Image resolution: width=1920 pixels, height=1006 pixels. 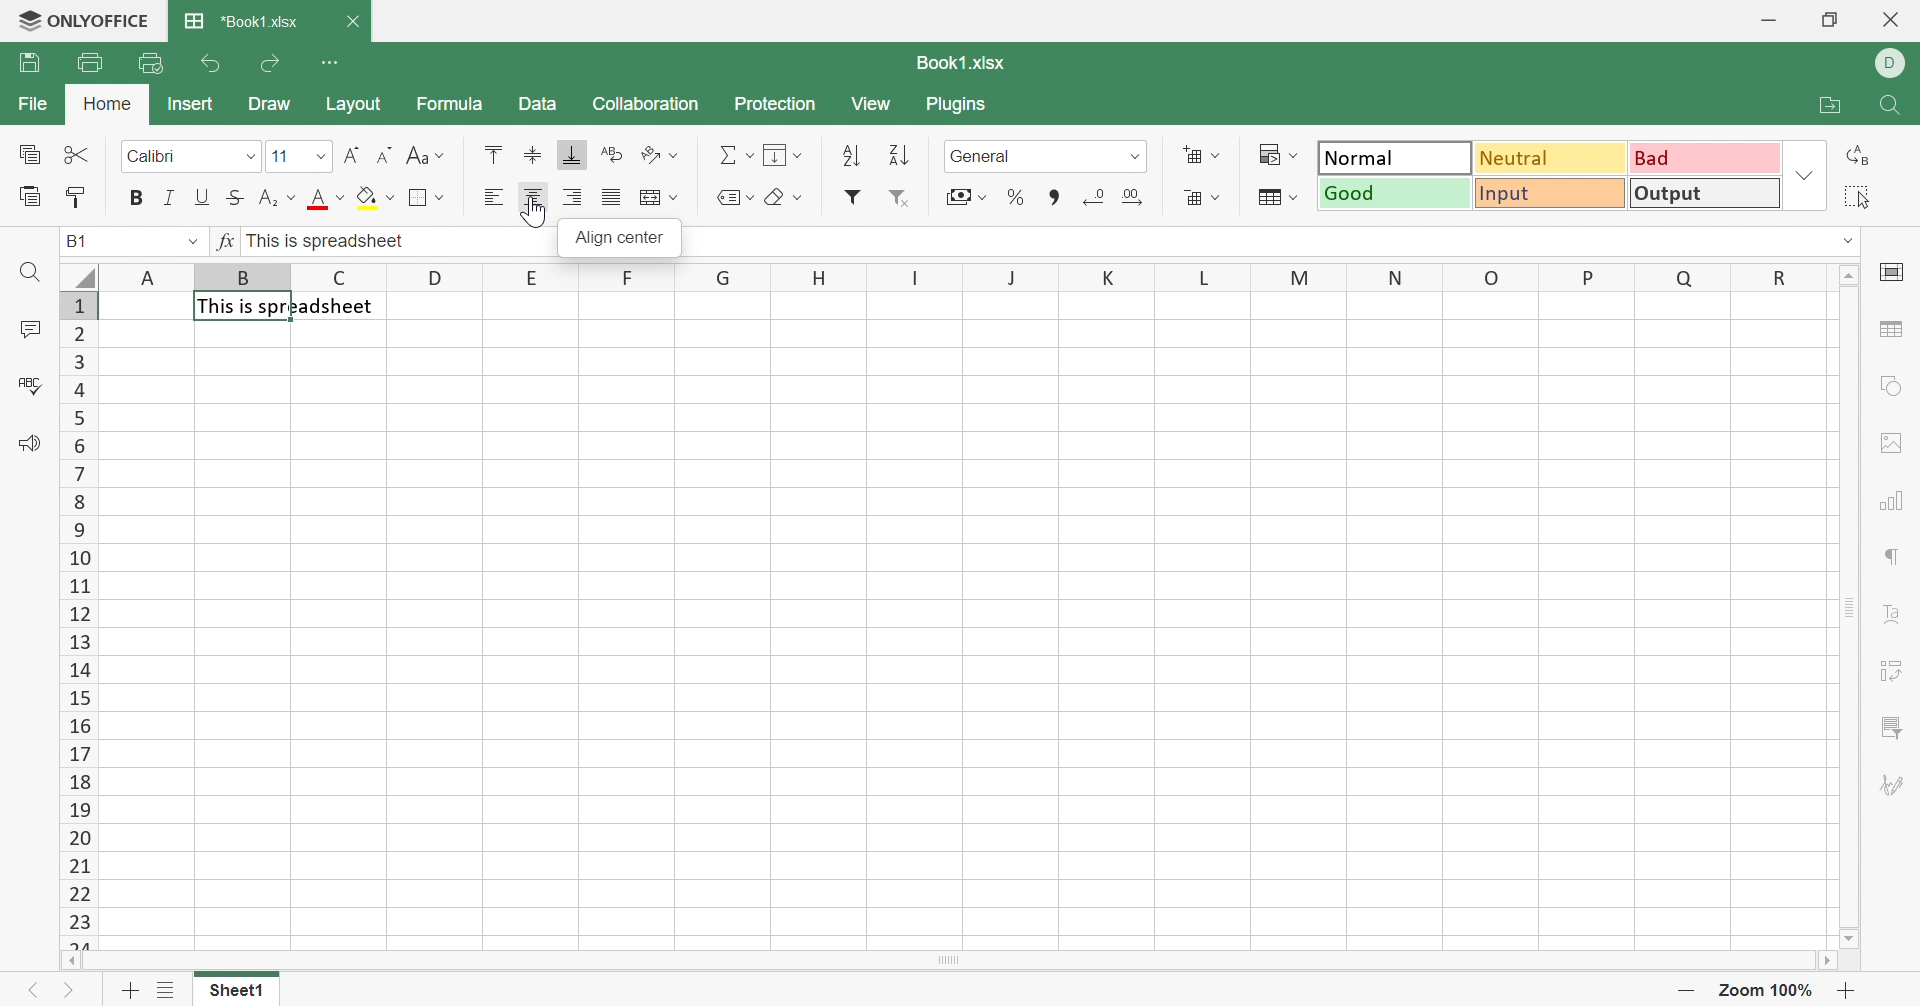 I want to click on Borders, so click(x=421, y=198).